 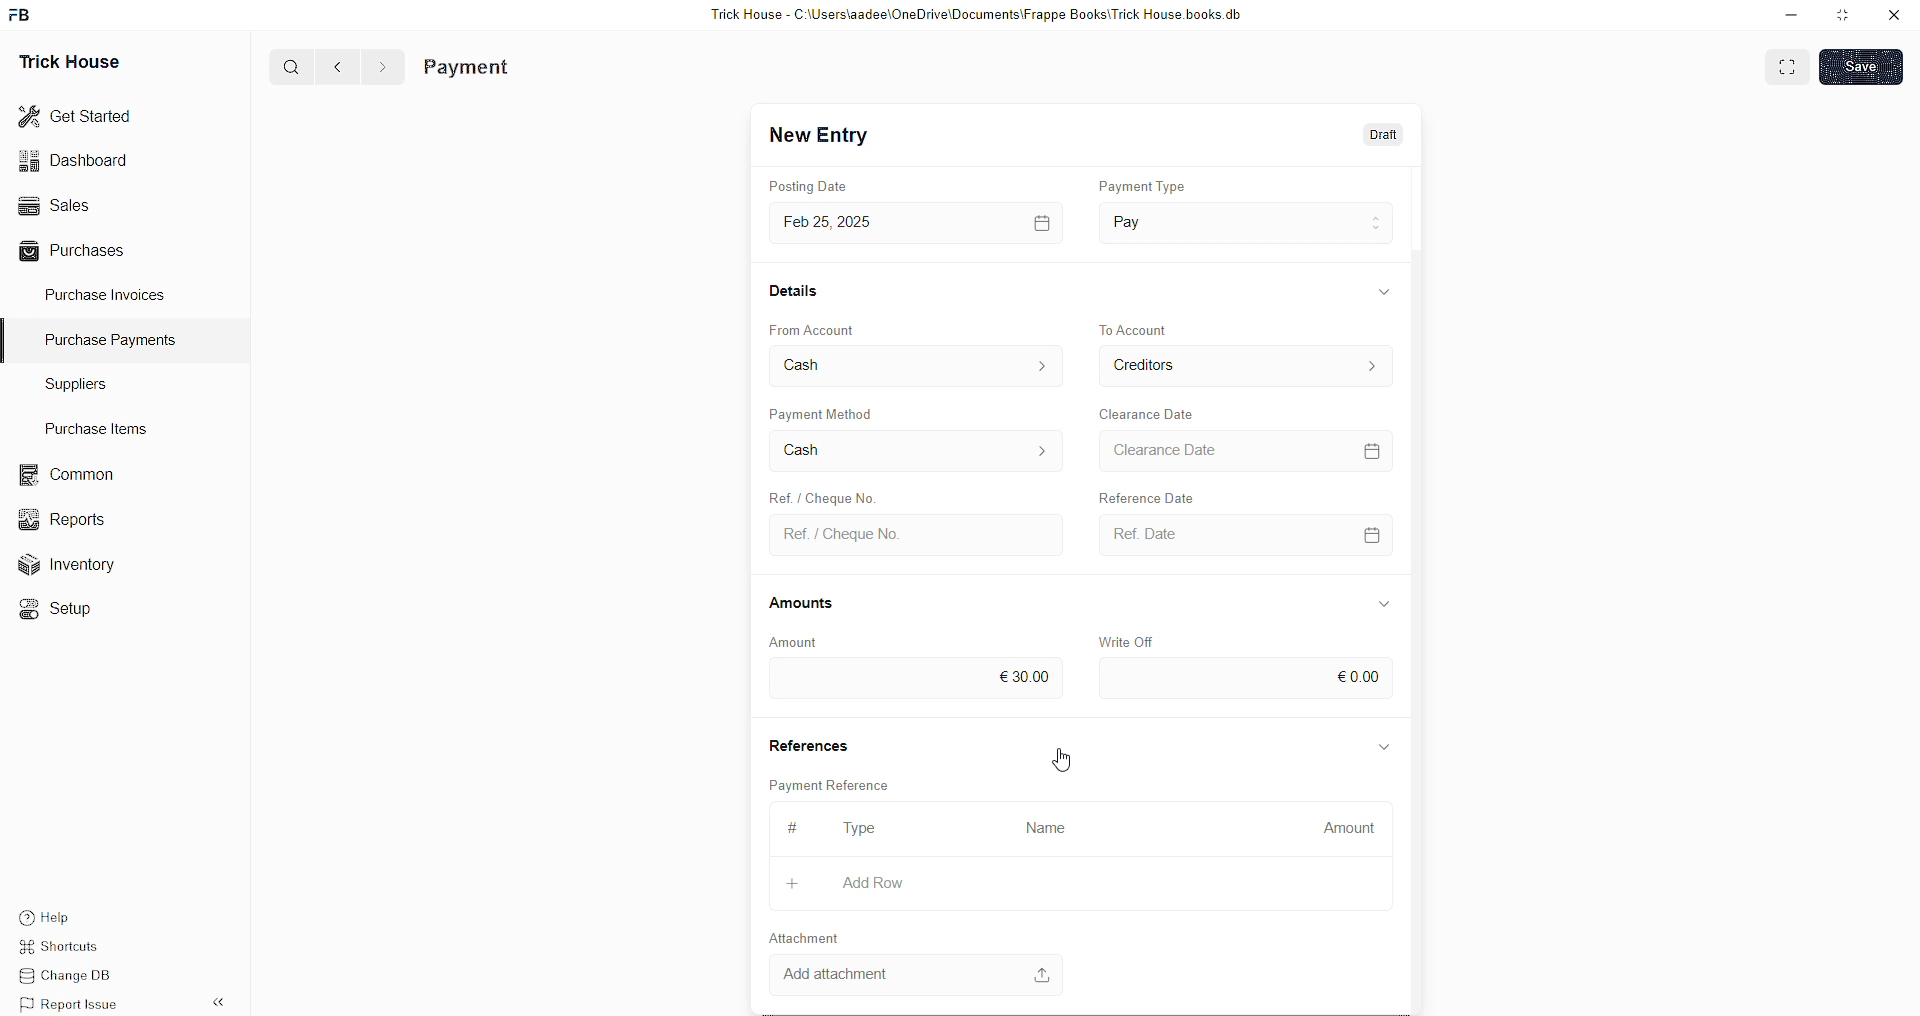 I want to click on Pay, so click(x=1160, y=221).